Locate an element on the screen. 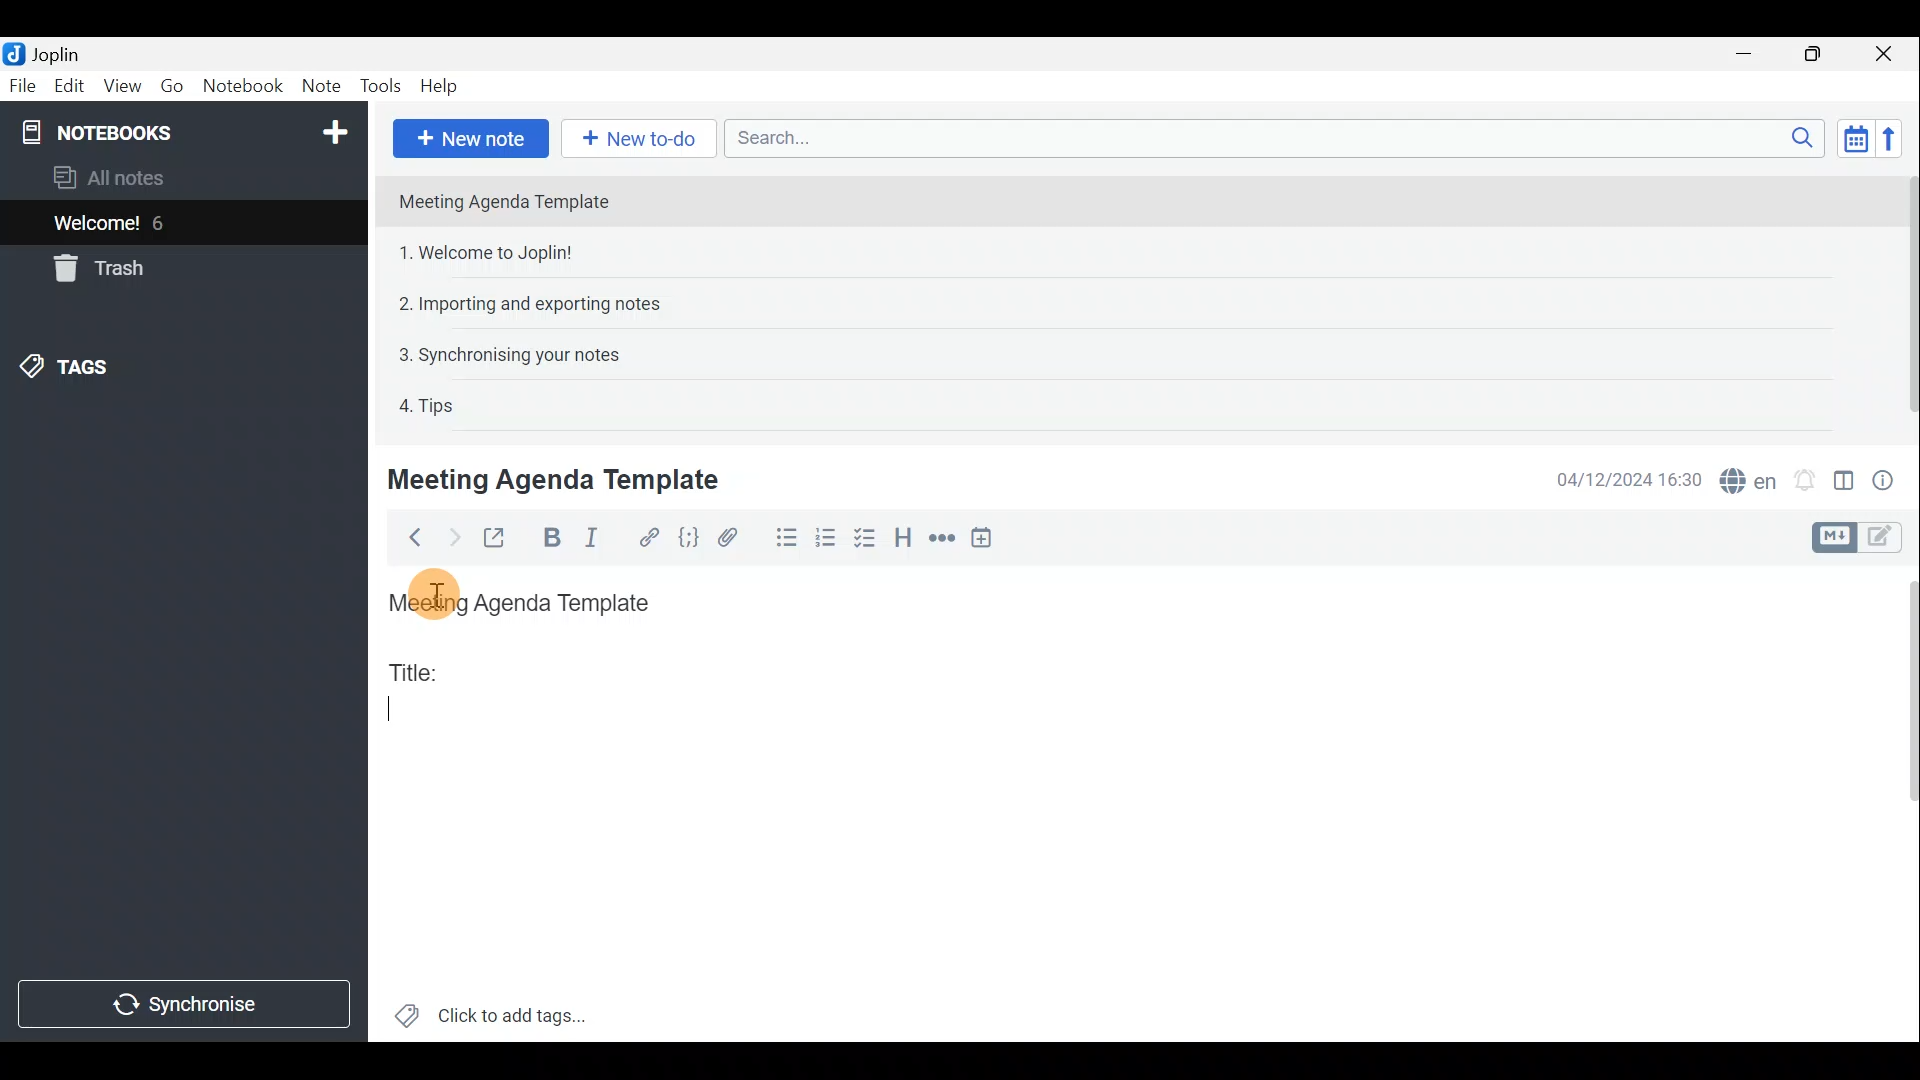  Horizontal rule is located at coordinates (941, 541).